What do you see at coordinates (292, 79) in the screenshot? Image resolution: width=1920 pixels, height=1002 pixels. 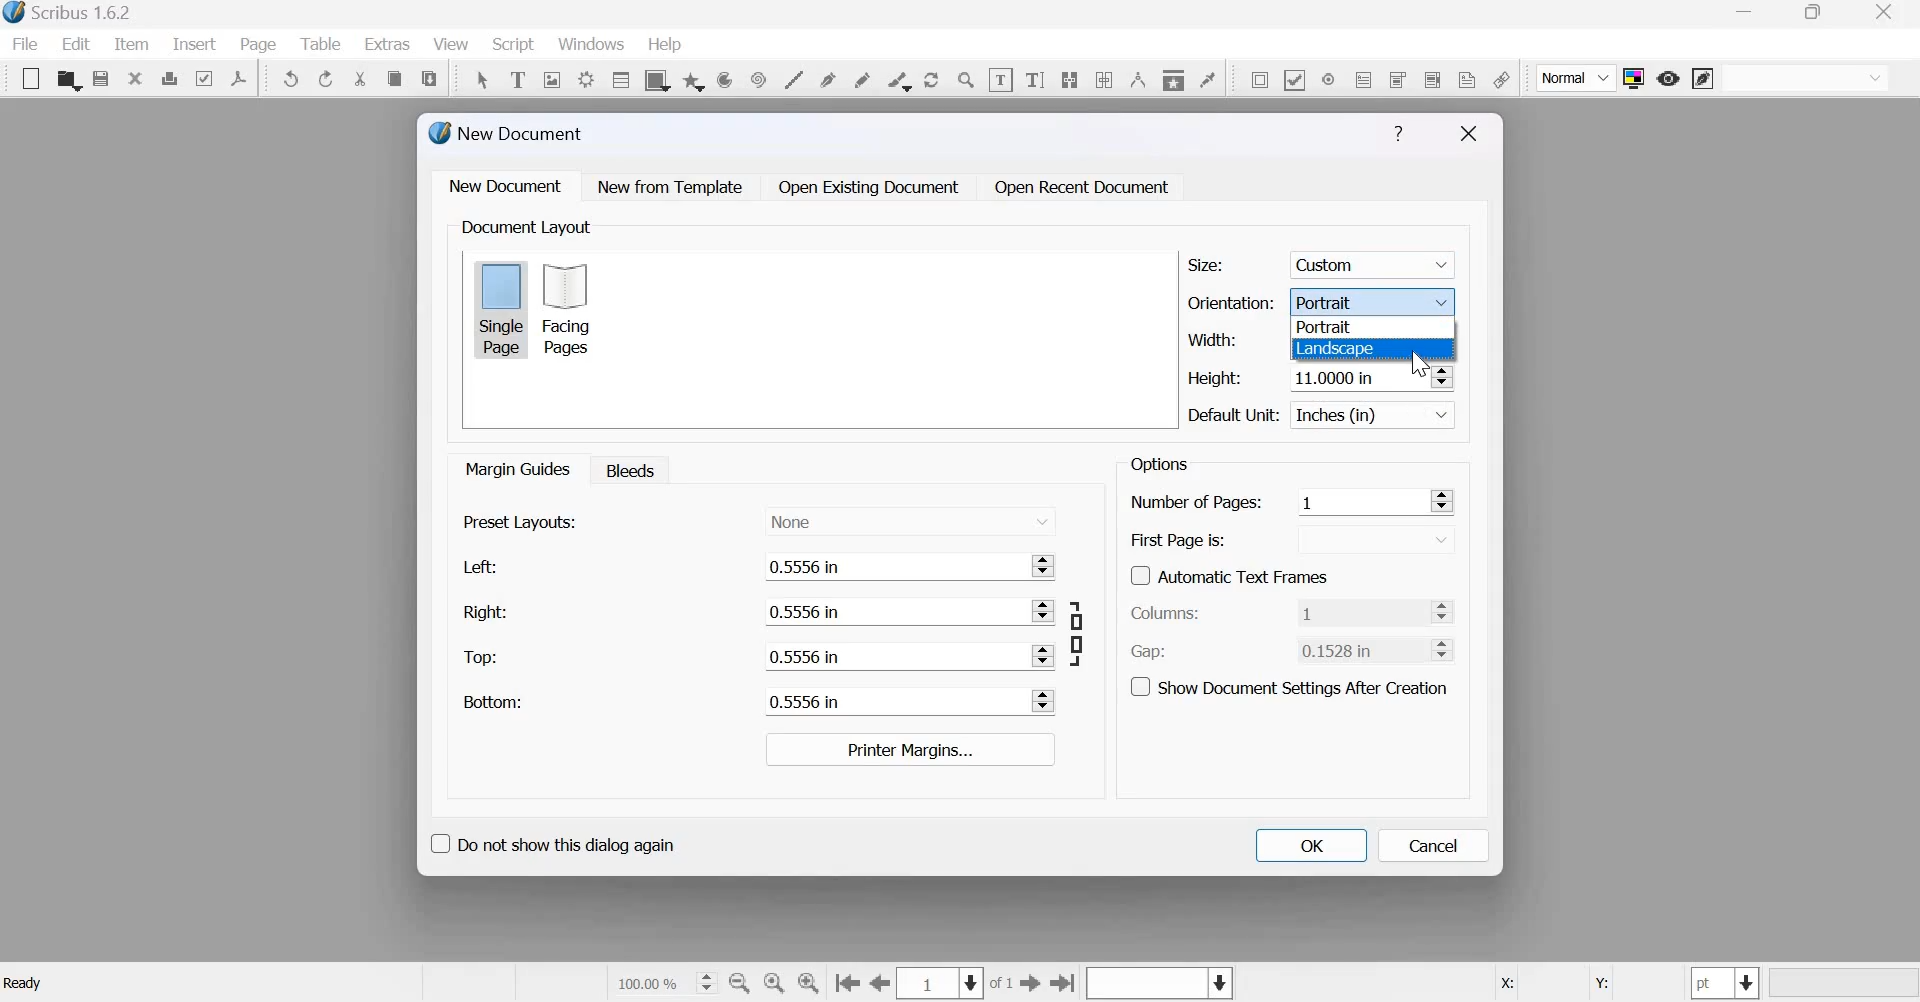 I see `Undo` at bounding box center [292, 79].